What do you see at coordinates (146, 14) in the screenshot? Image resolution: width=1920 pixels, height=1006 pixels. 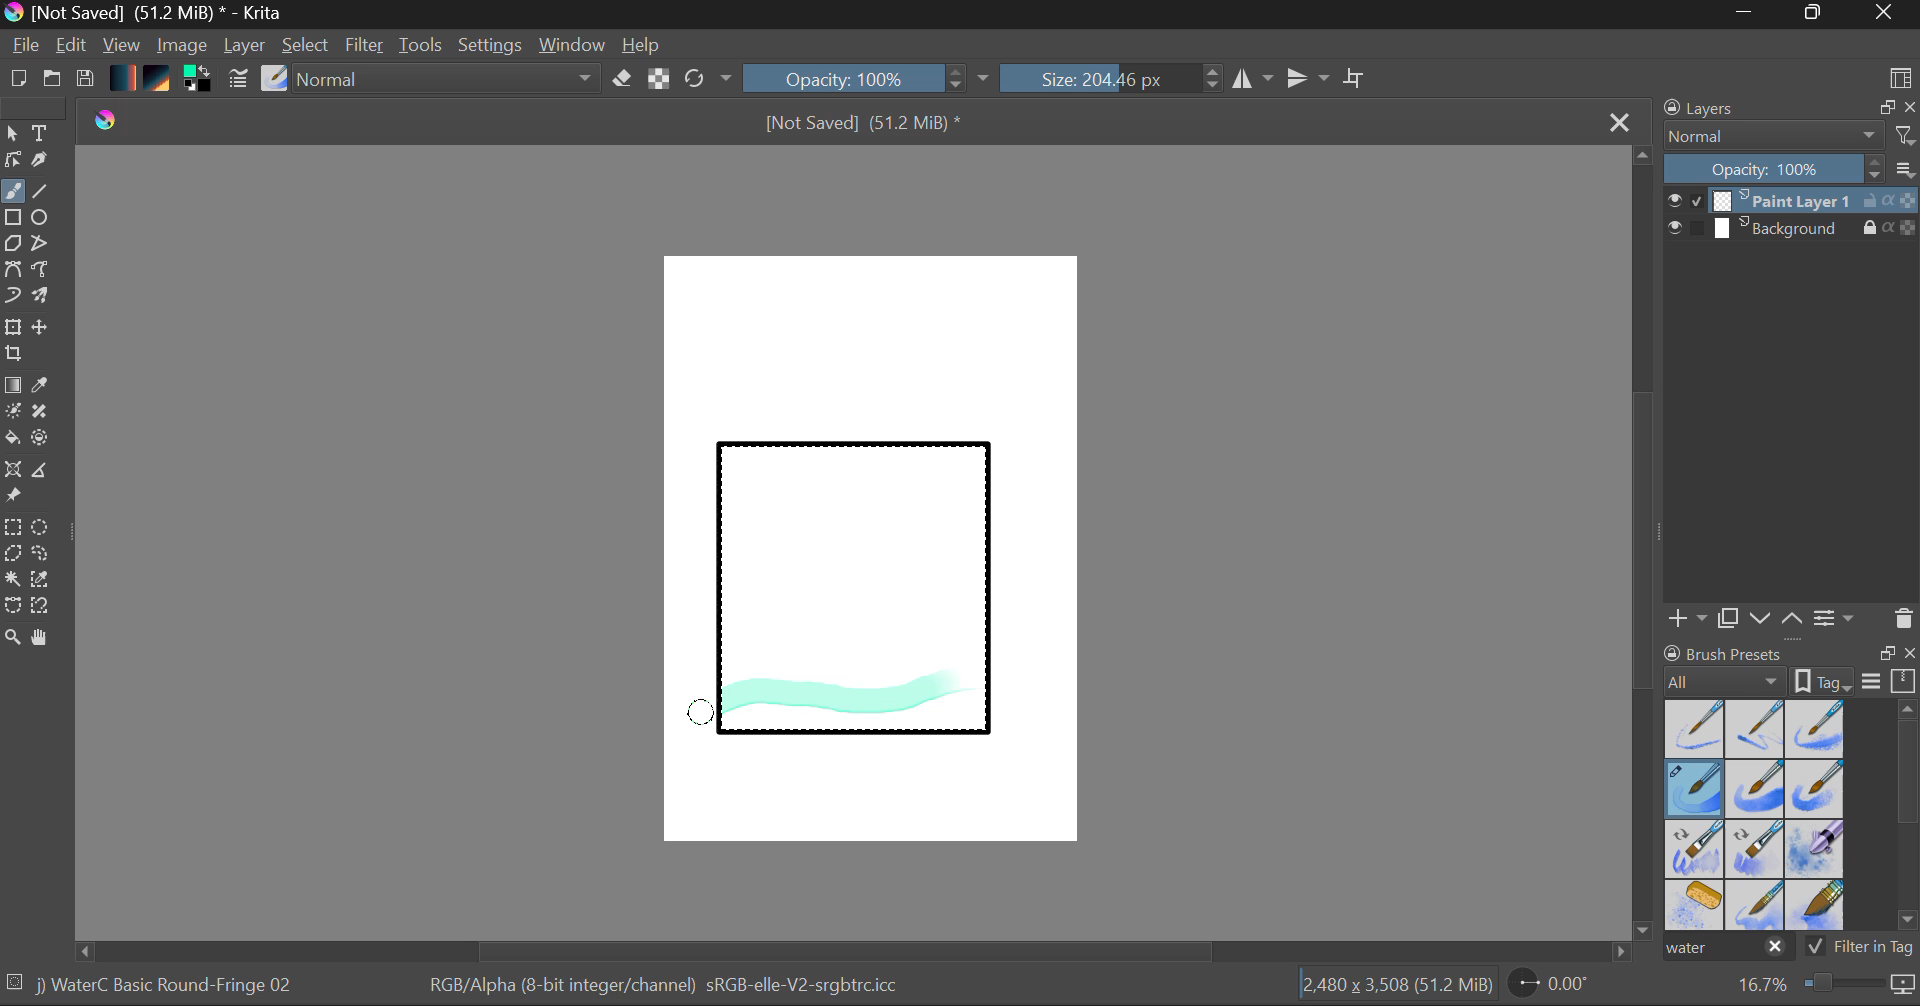 I see `Window Title` at bounding box center [146, 14].